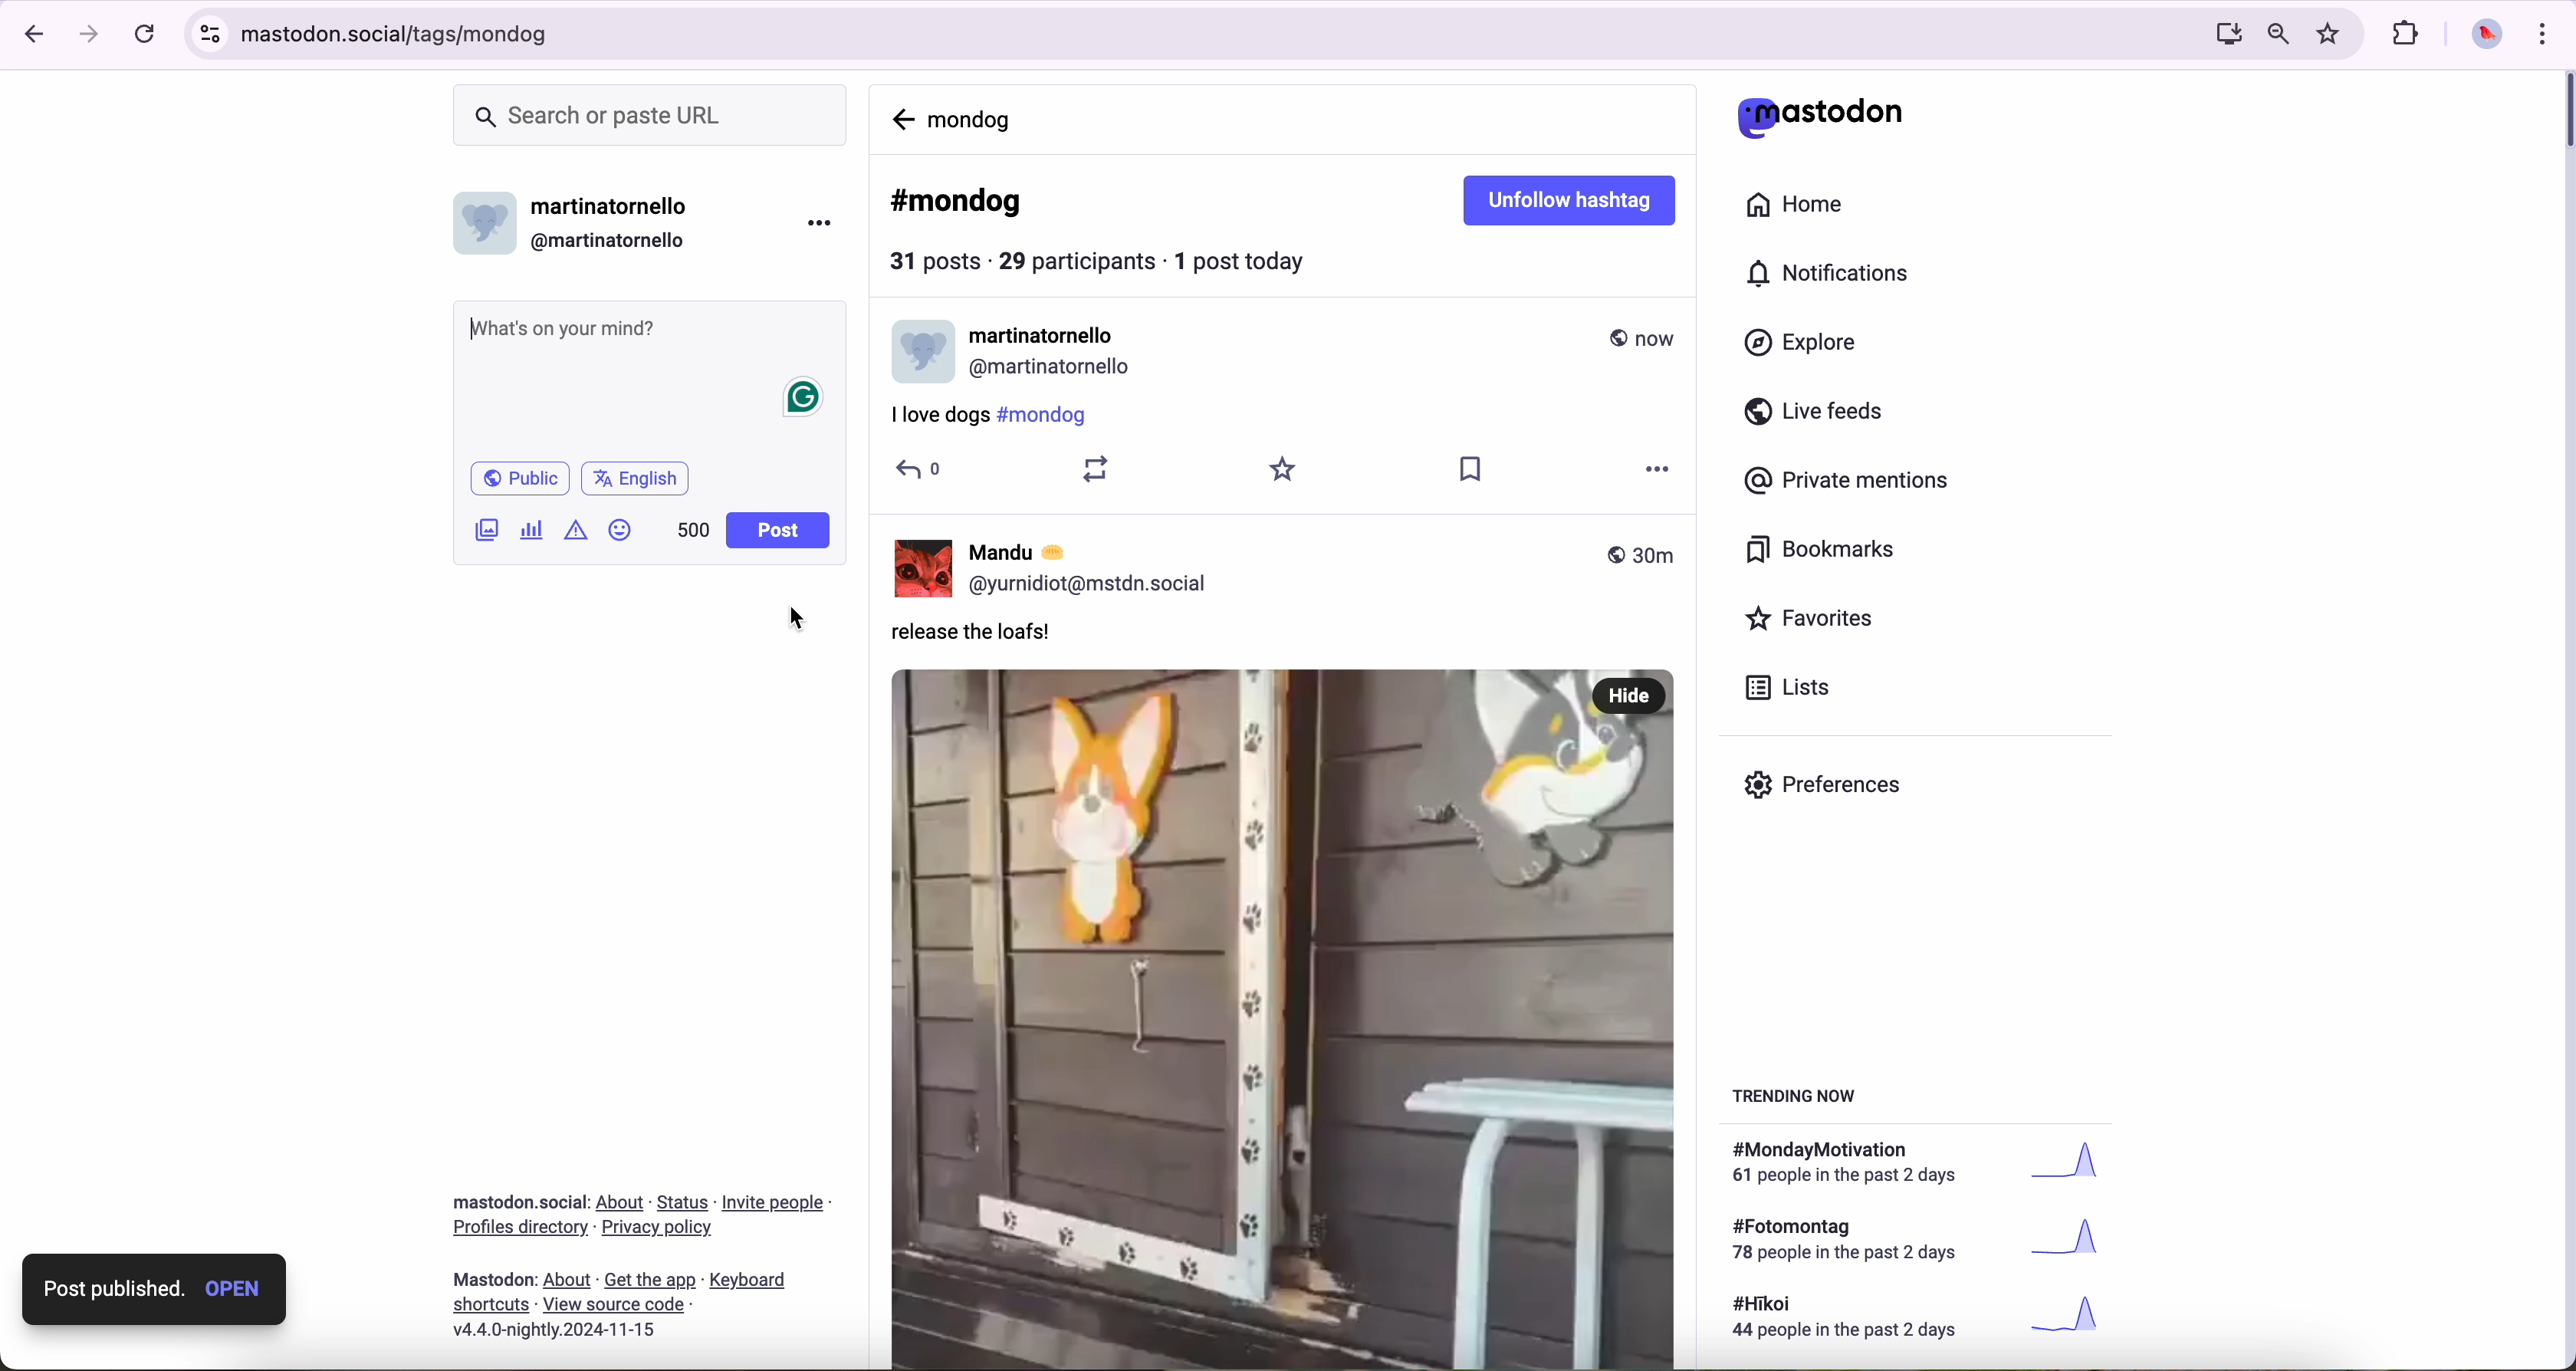 This screenshot has height=1371, width=2576. I want to click on link, so click(748, 1283).